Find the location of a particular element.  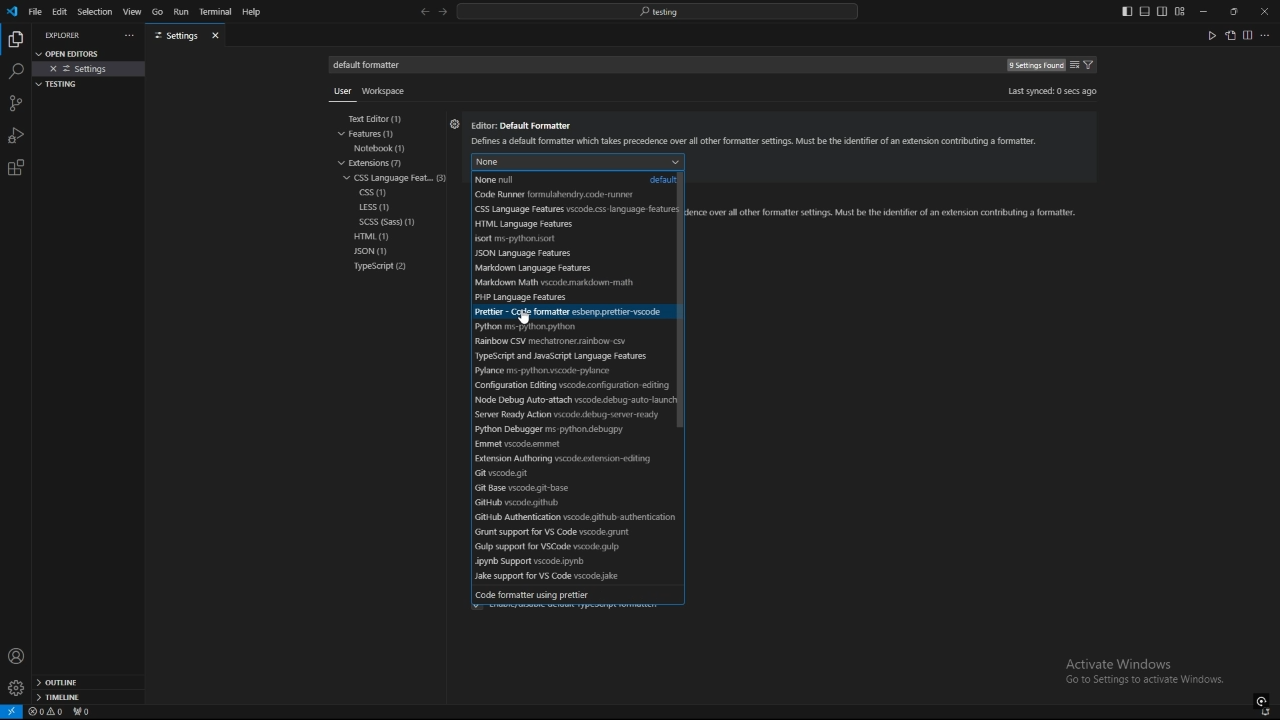

run code is located at coordinates (1211, 35).